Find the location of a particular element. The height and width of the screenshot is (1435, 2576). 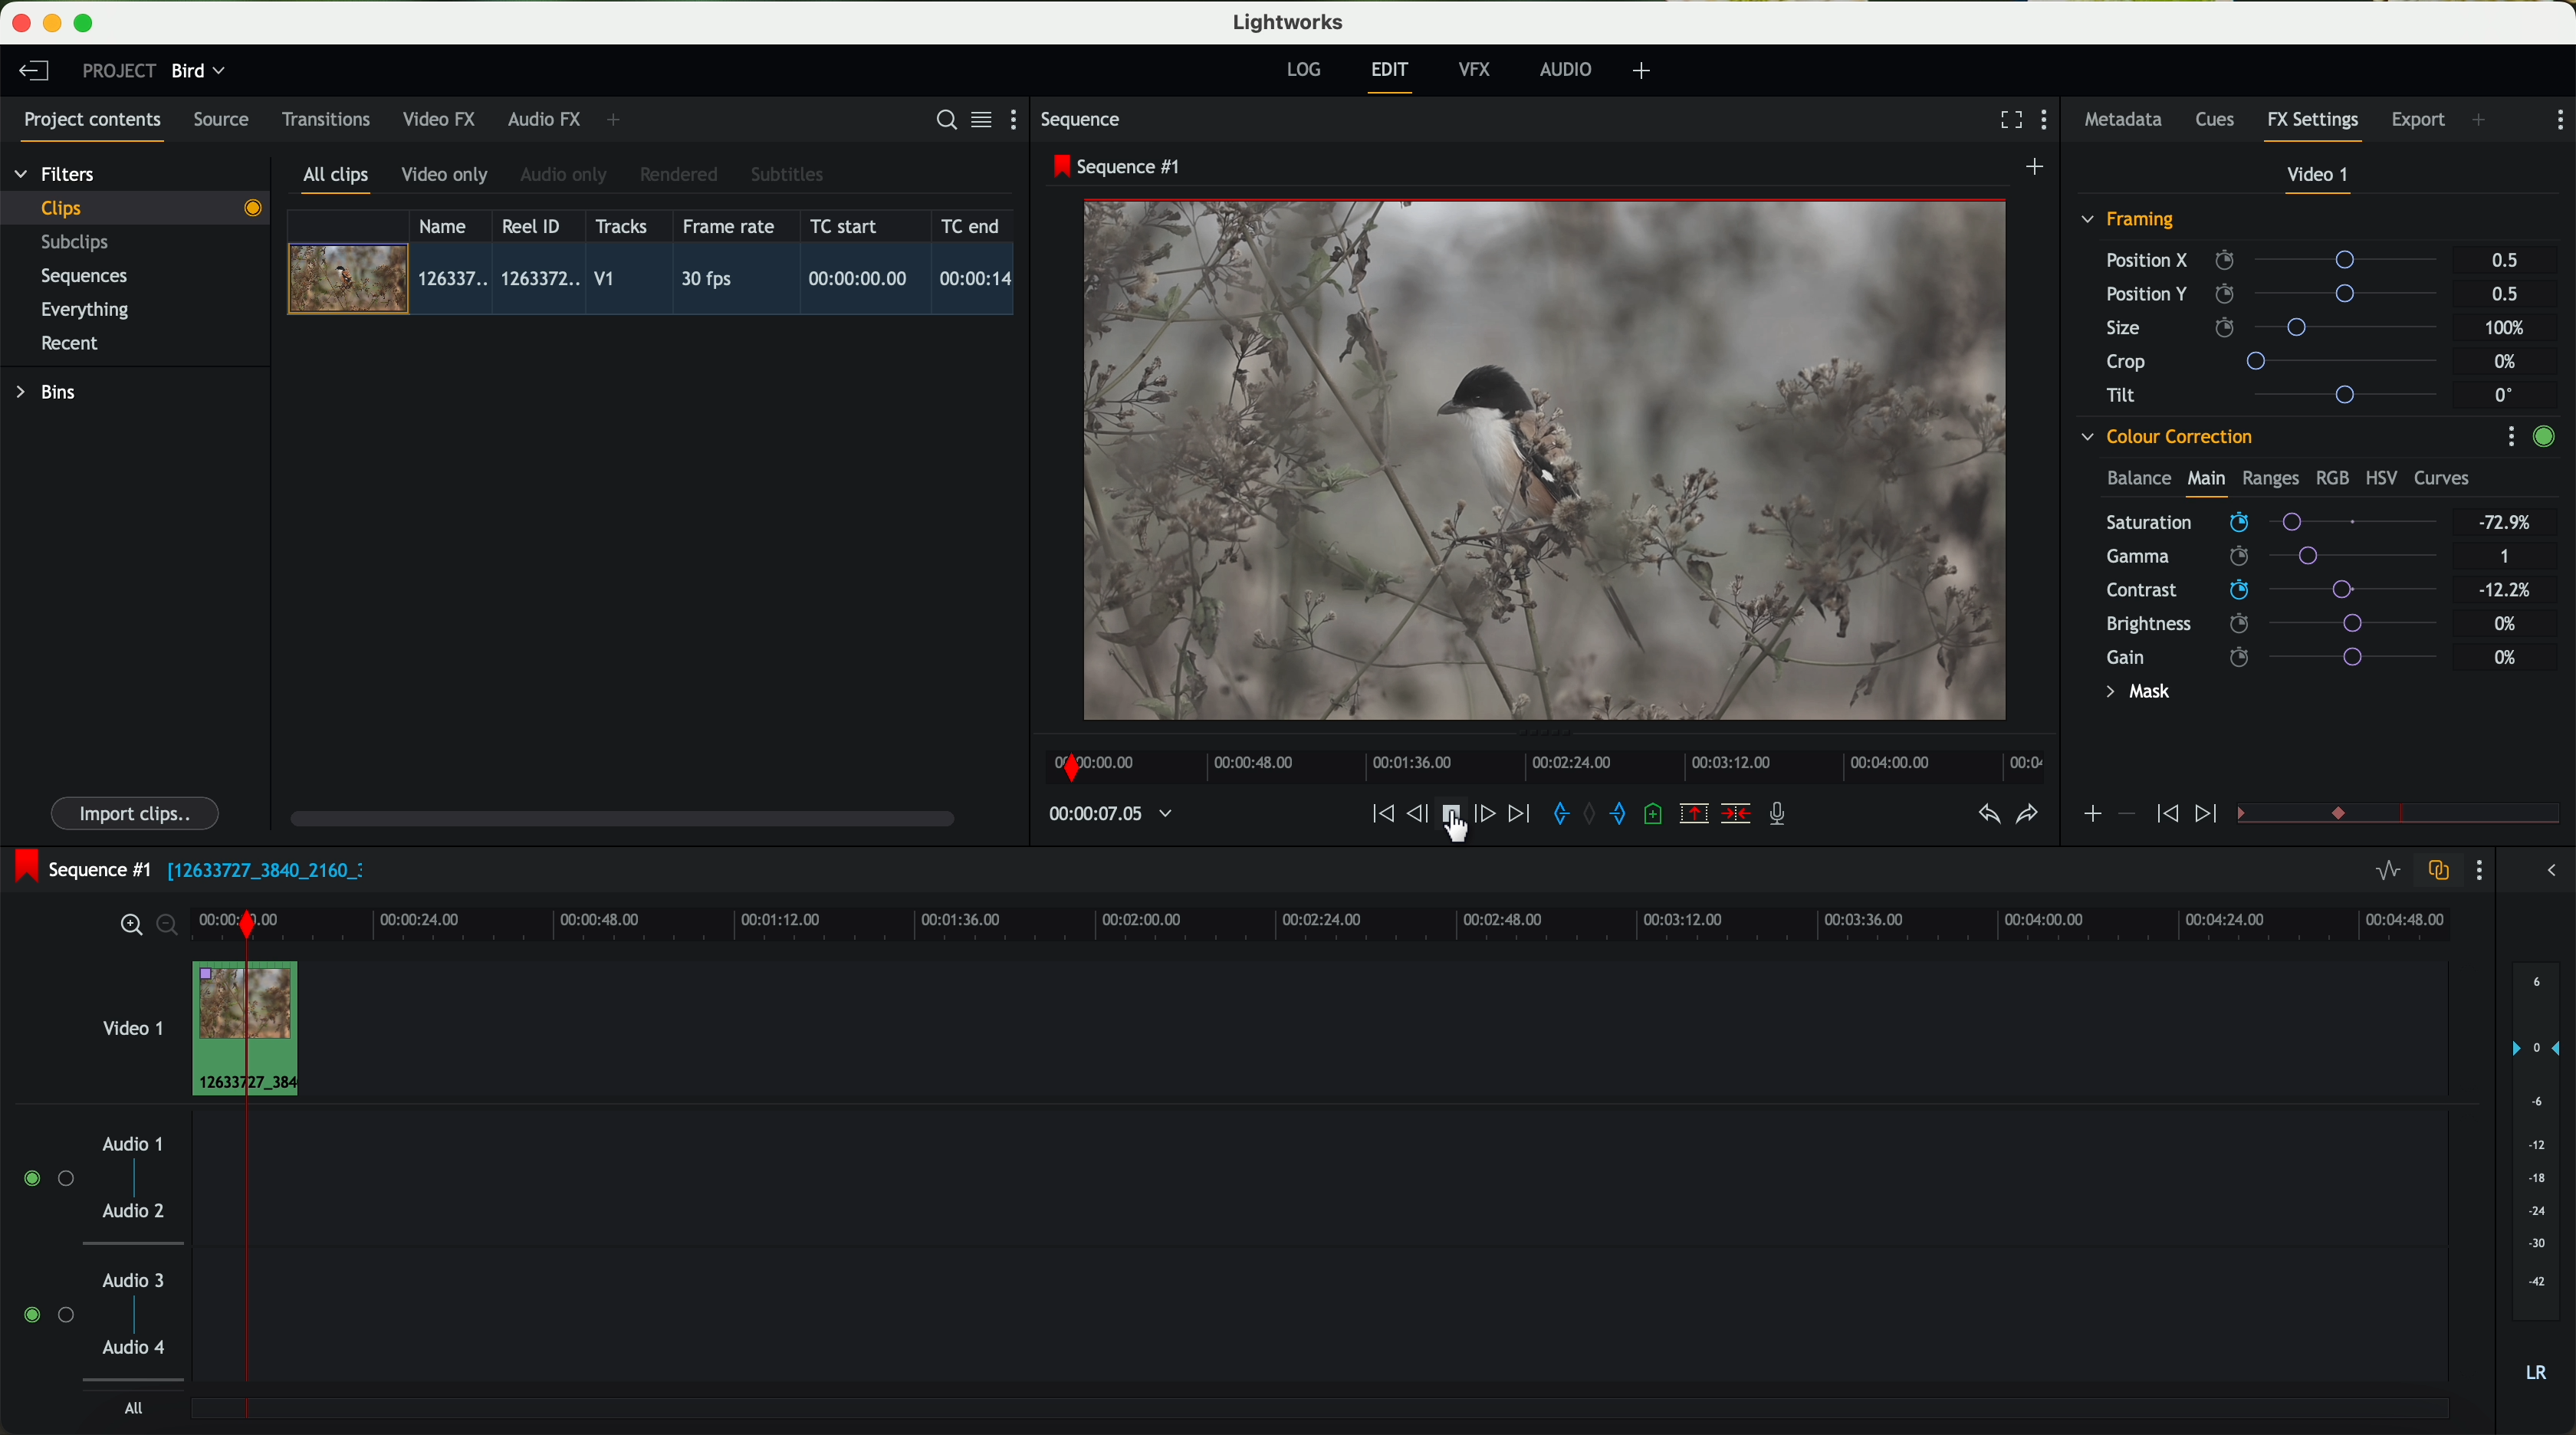

balance is located at coordinates (2139, 480).